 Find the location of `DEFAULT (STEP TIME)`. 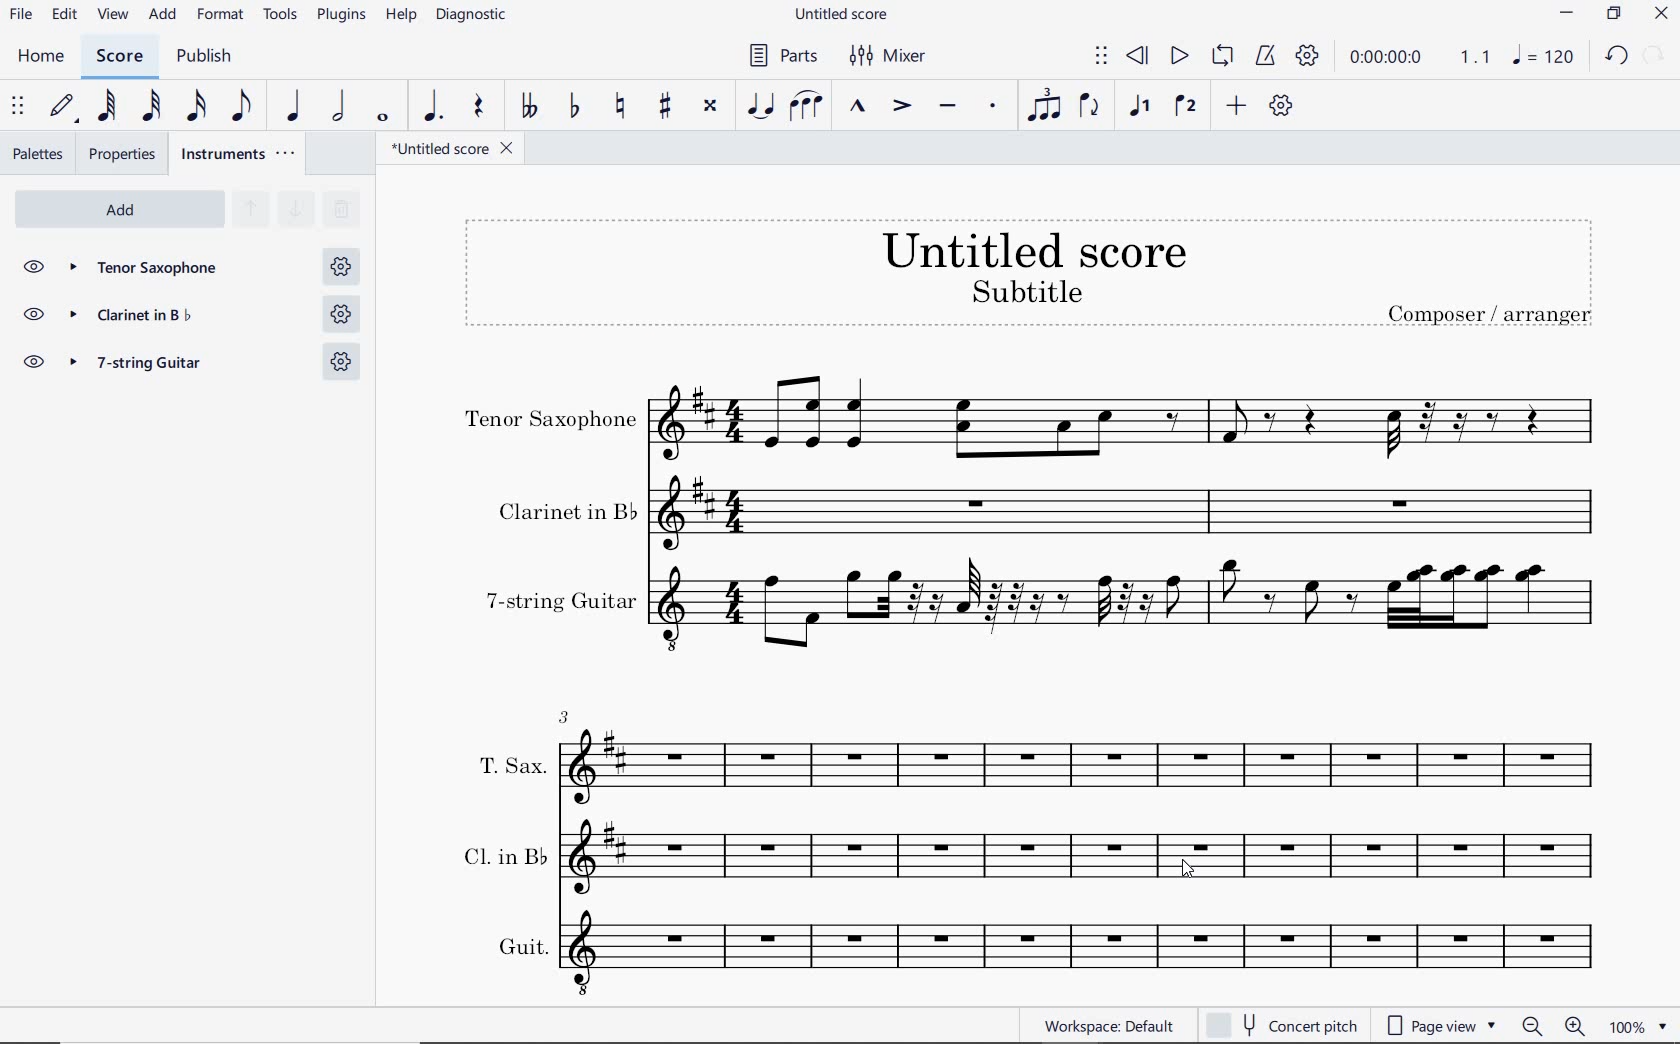

DEFAULT (STEP TIME) is located at coordinates (62, 108).